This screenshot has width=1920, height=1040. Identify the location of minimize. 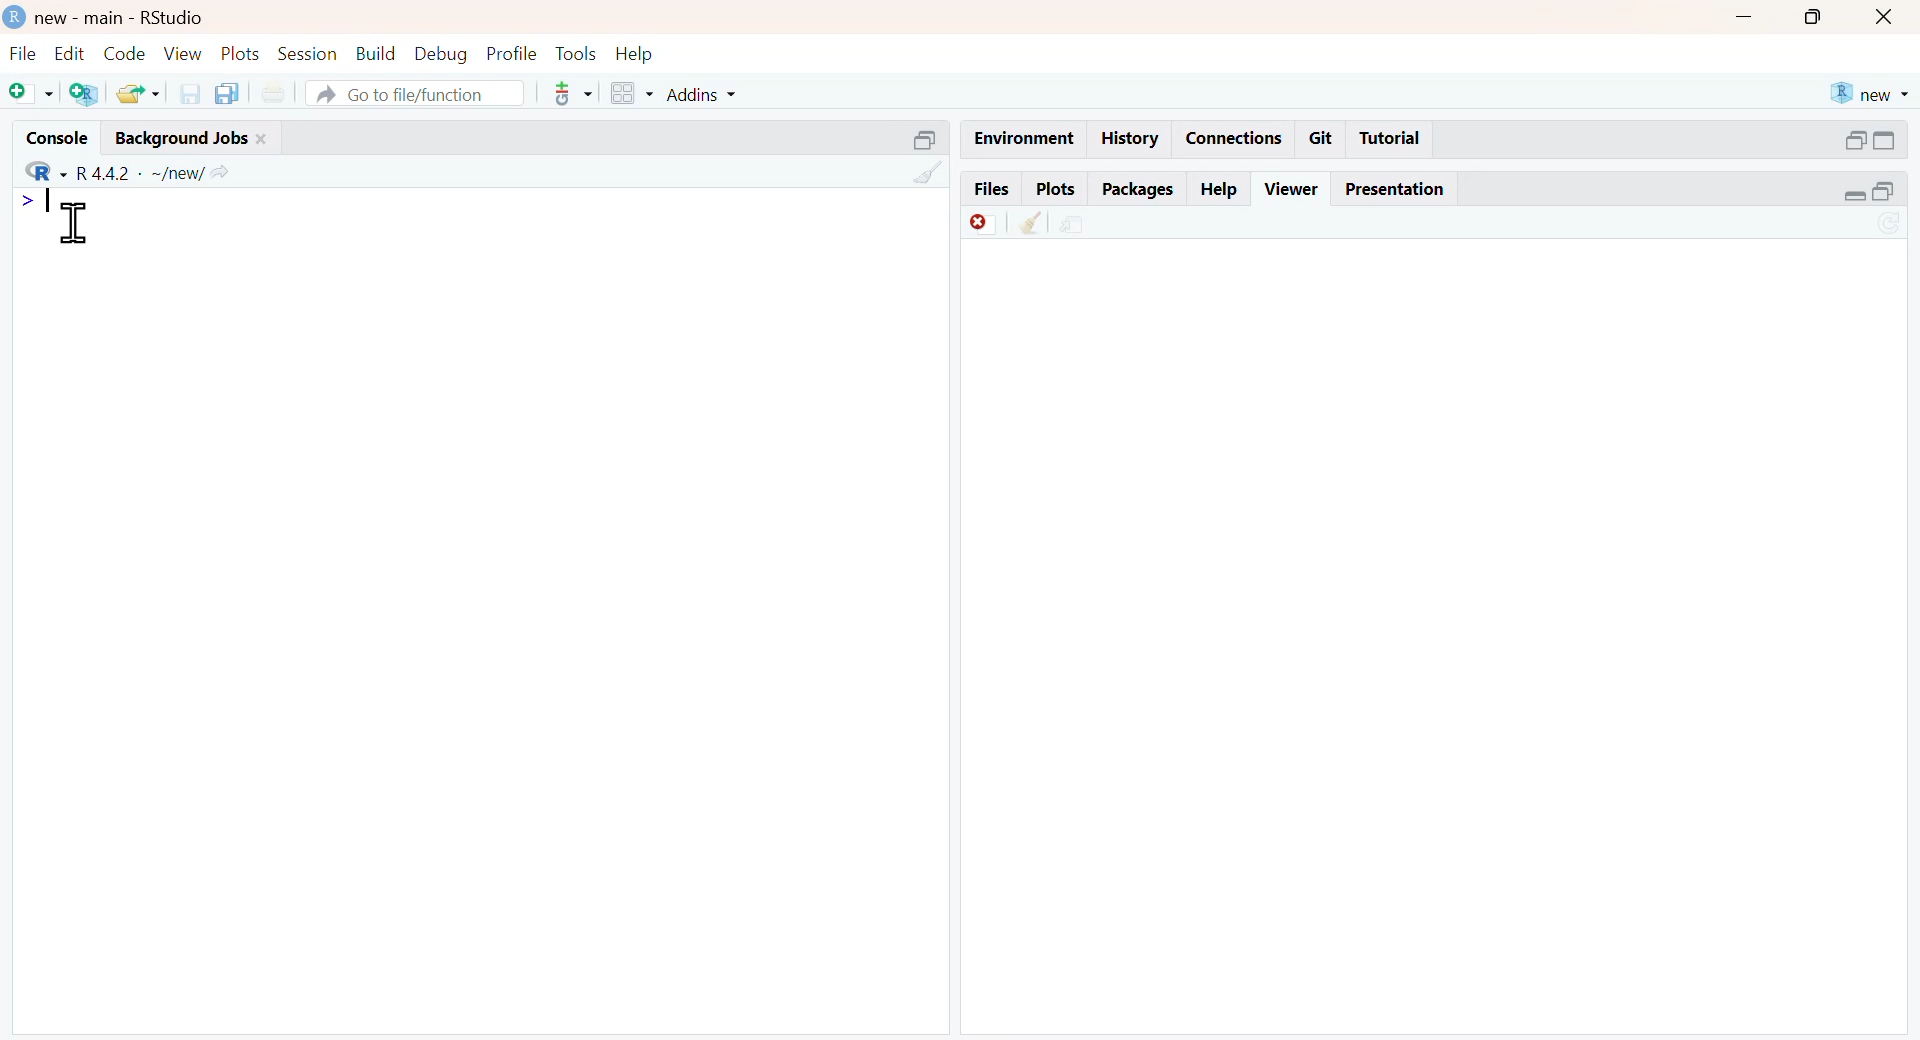
(1746, 16).